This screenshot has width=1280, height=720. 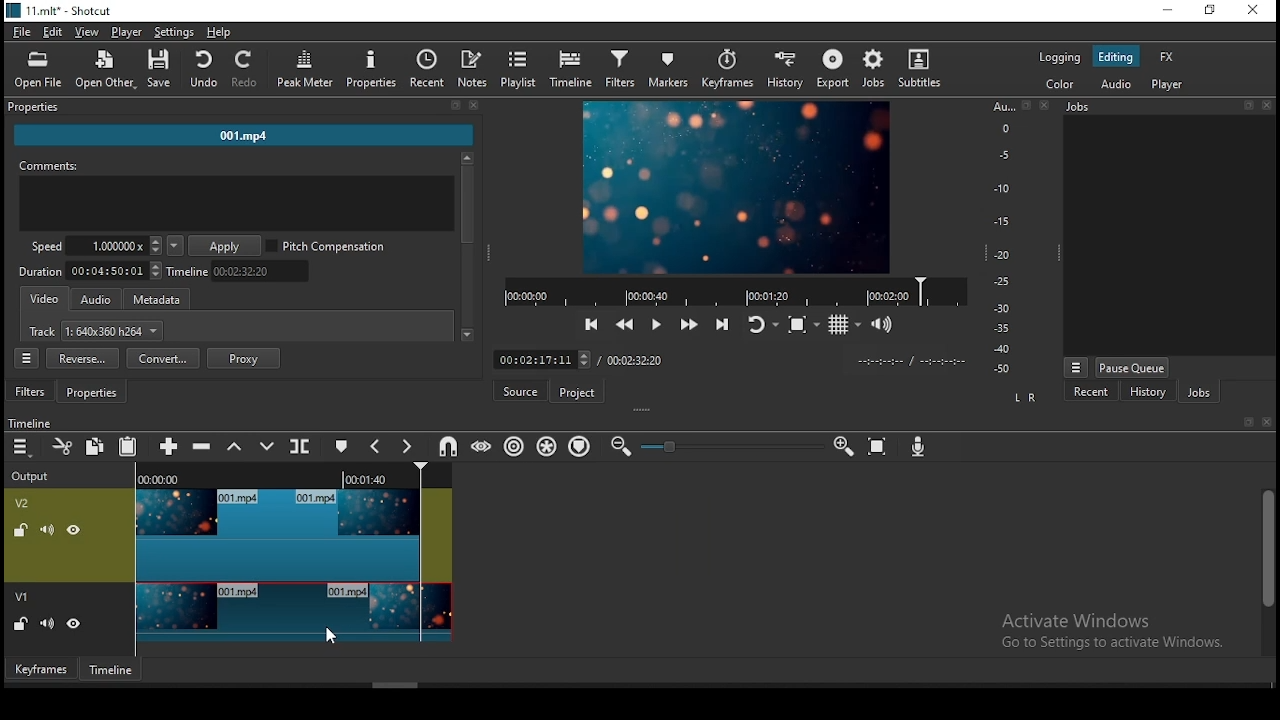 I want to click on export, so click(x=833, y=69).